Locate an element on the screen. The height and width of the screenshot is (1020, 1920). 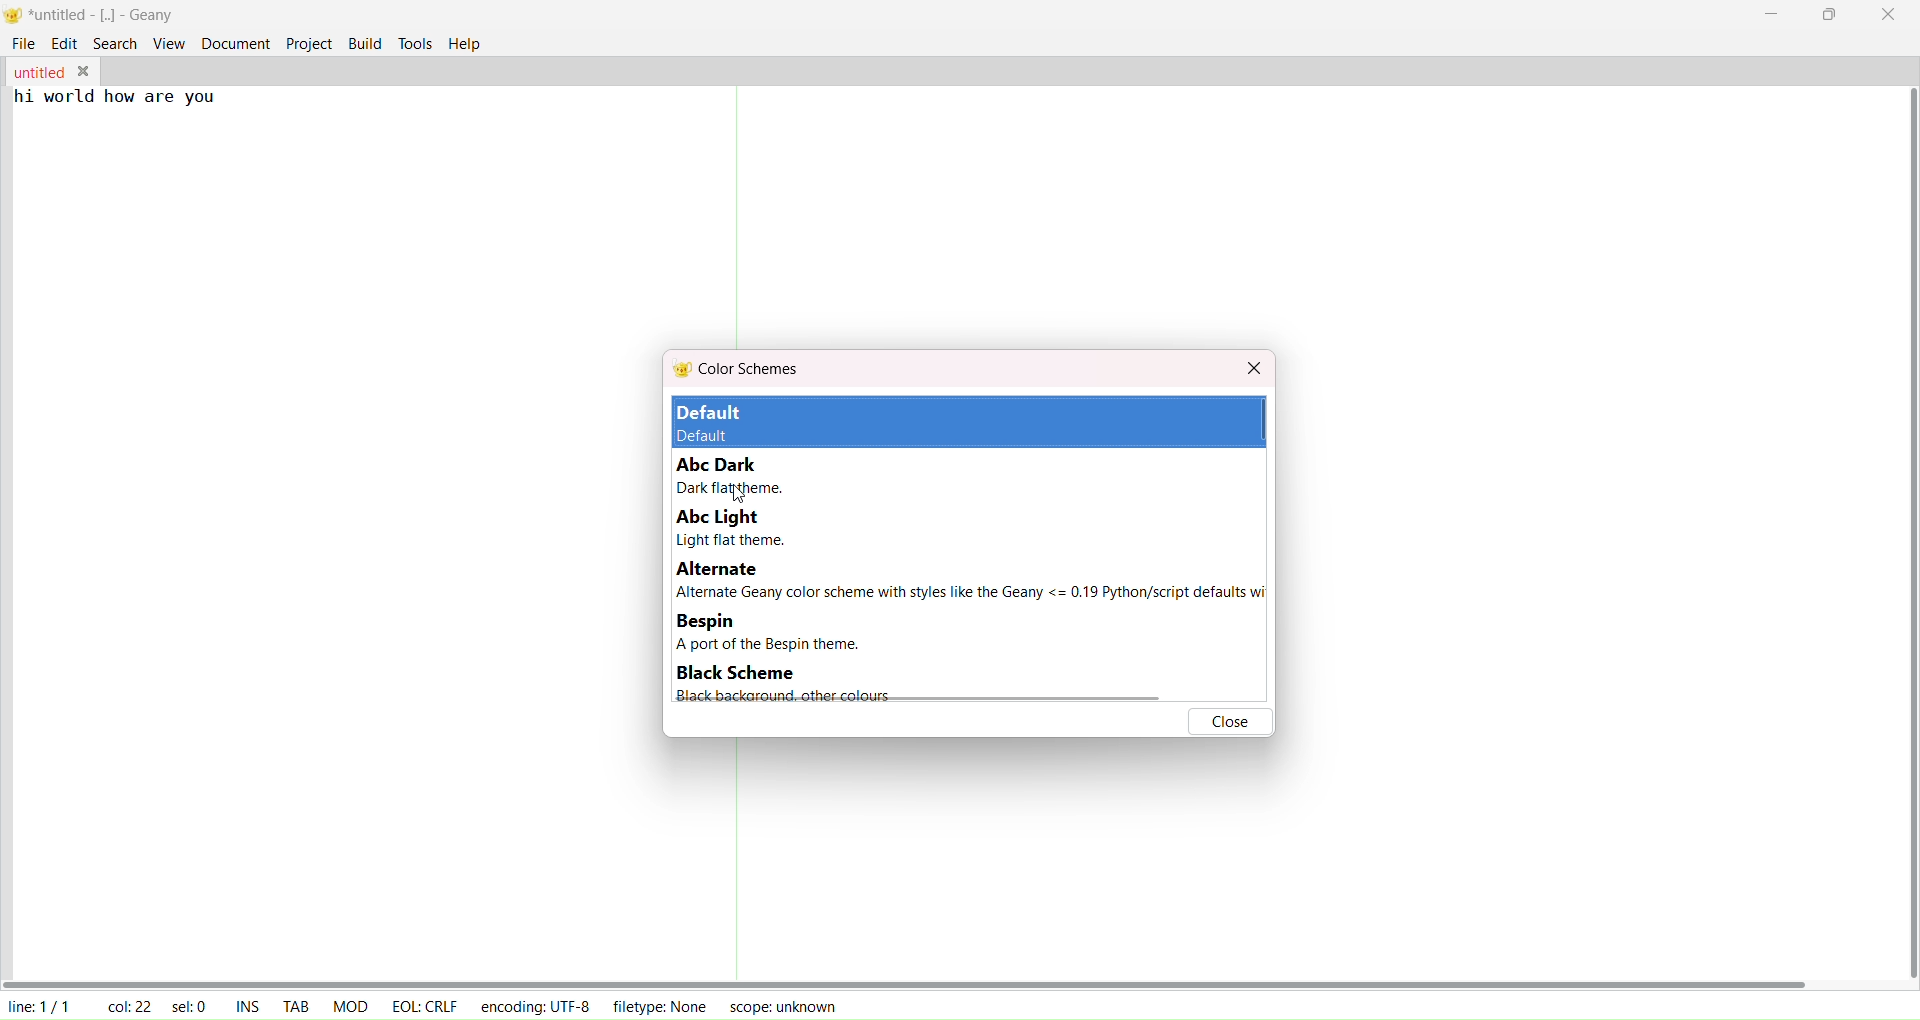
help is located at coordinates (466, 44).